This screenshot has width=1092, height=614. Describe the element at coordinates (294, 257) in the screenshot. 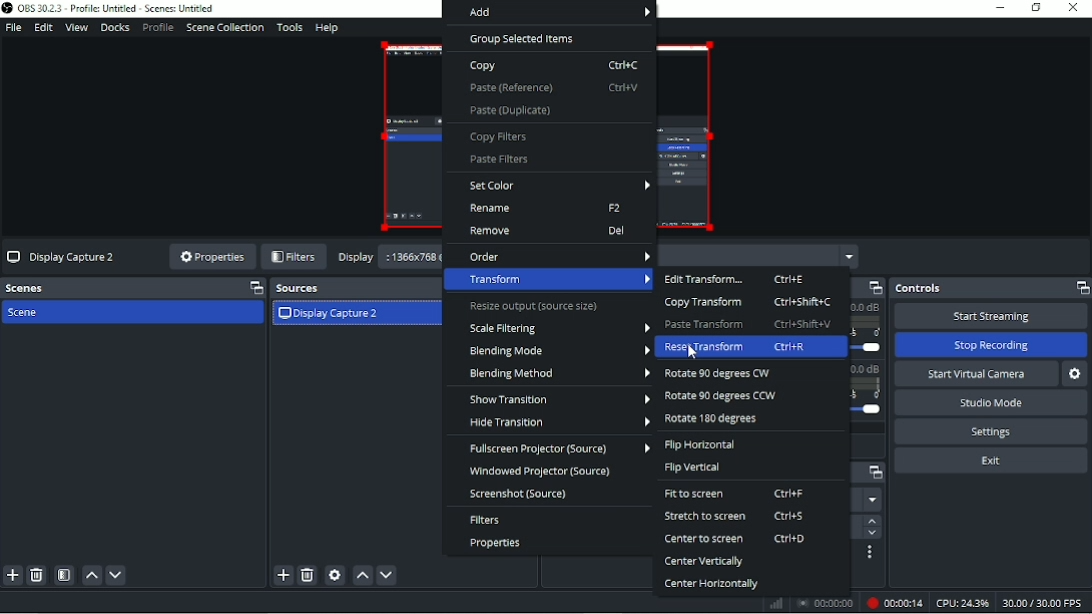

I see `Filters` at that location.